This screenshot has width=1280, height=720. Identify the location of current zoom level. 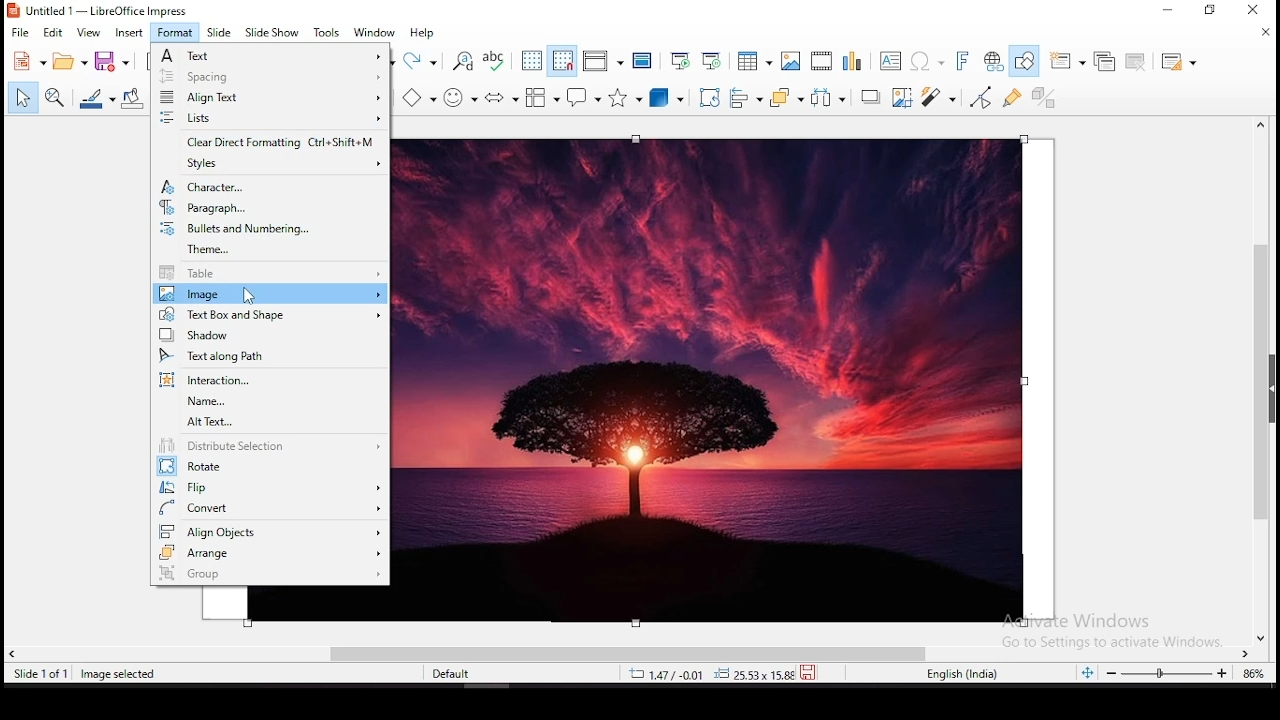
(1251, 676).